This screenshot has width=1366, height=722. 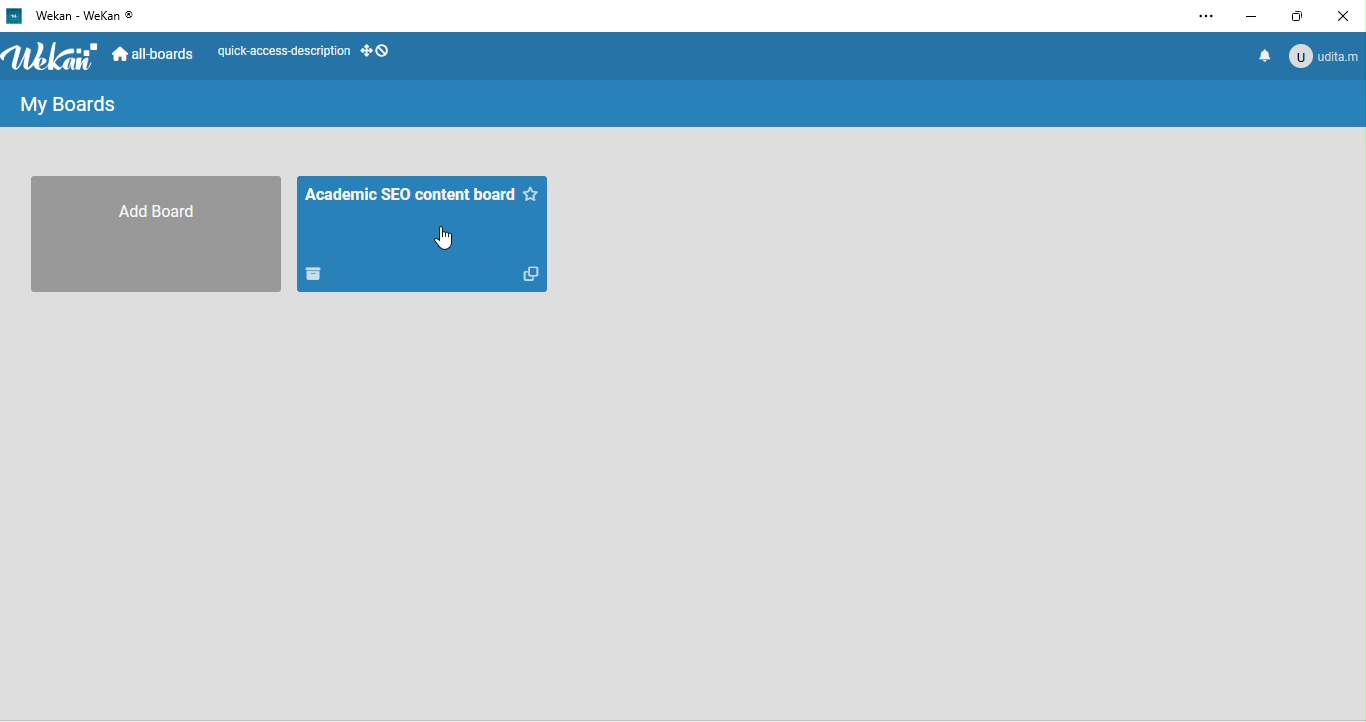 What do you see at coordinates (49, 60) in the screenshot?
I see `wekan logo` at bounding box center [49, 60].